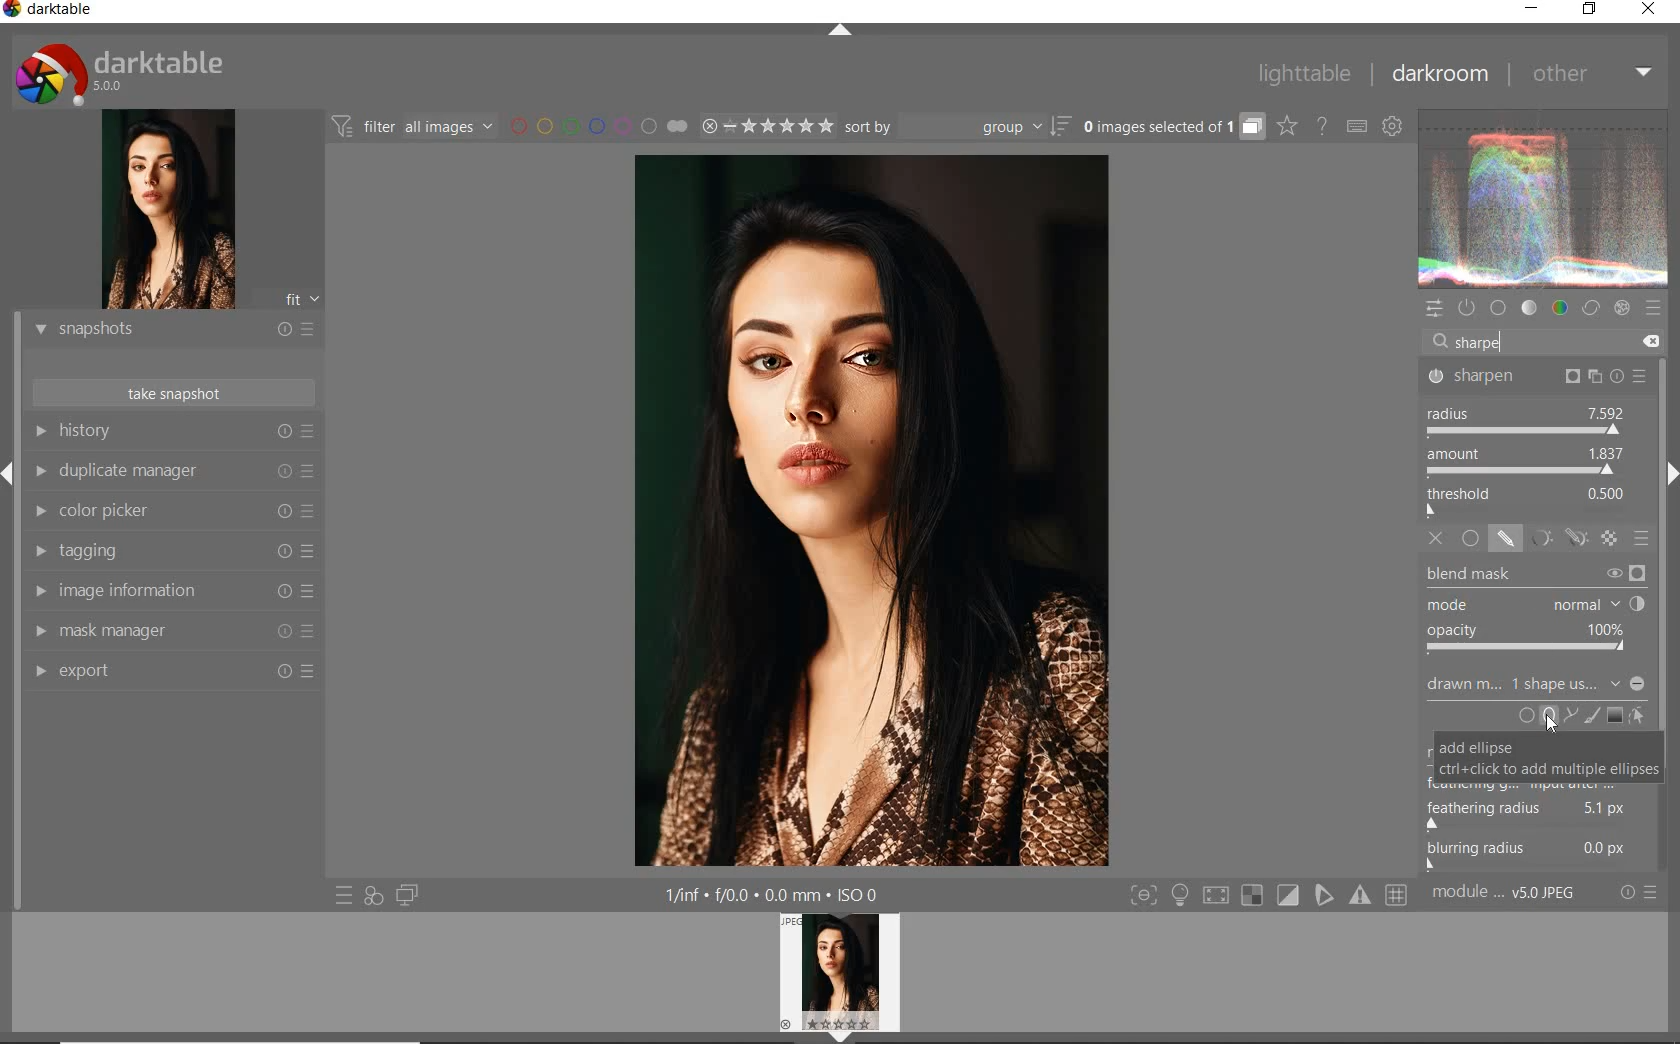 The image size is (1680, 1044). What do you see at coordinates (175, 392) in the screenshot?
I see `TAKE SNAPSHOTS` at bounding box center [175, 392].